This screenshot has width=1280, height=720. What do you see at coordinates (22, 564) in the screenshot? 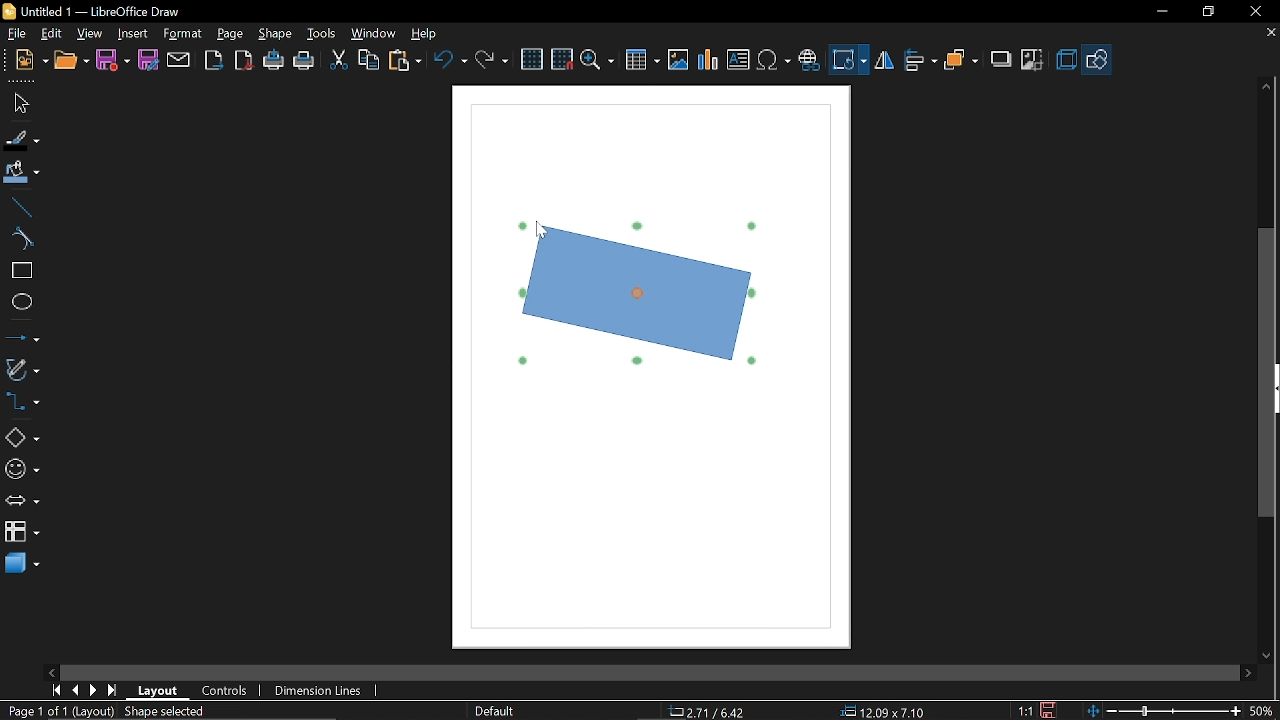
I see `3d shapes` at bounding box center [22, 564].